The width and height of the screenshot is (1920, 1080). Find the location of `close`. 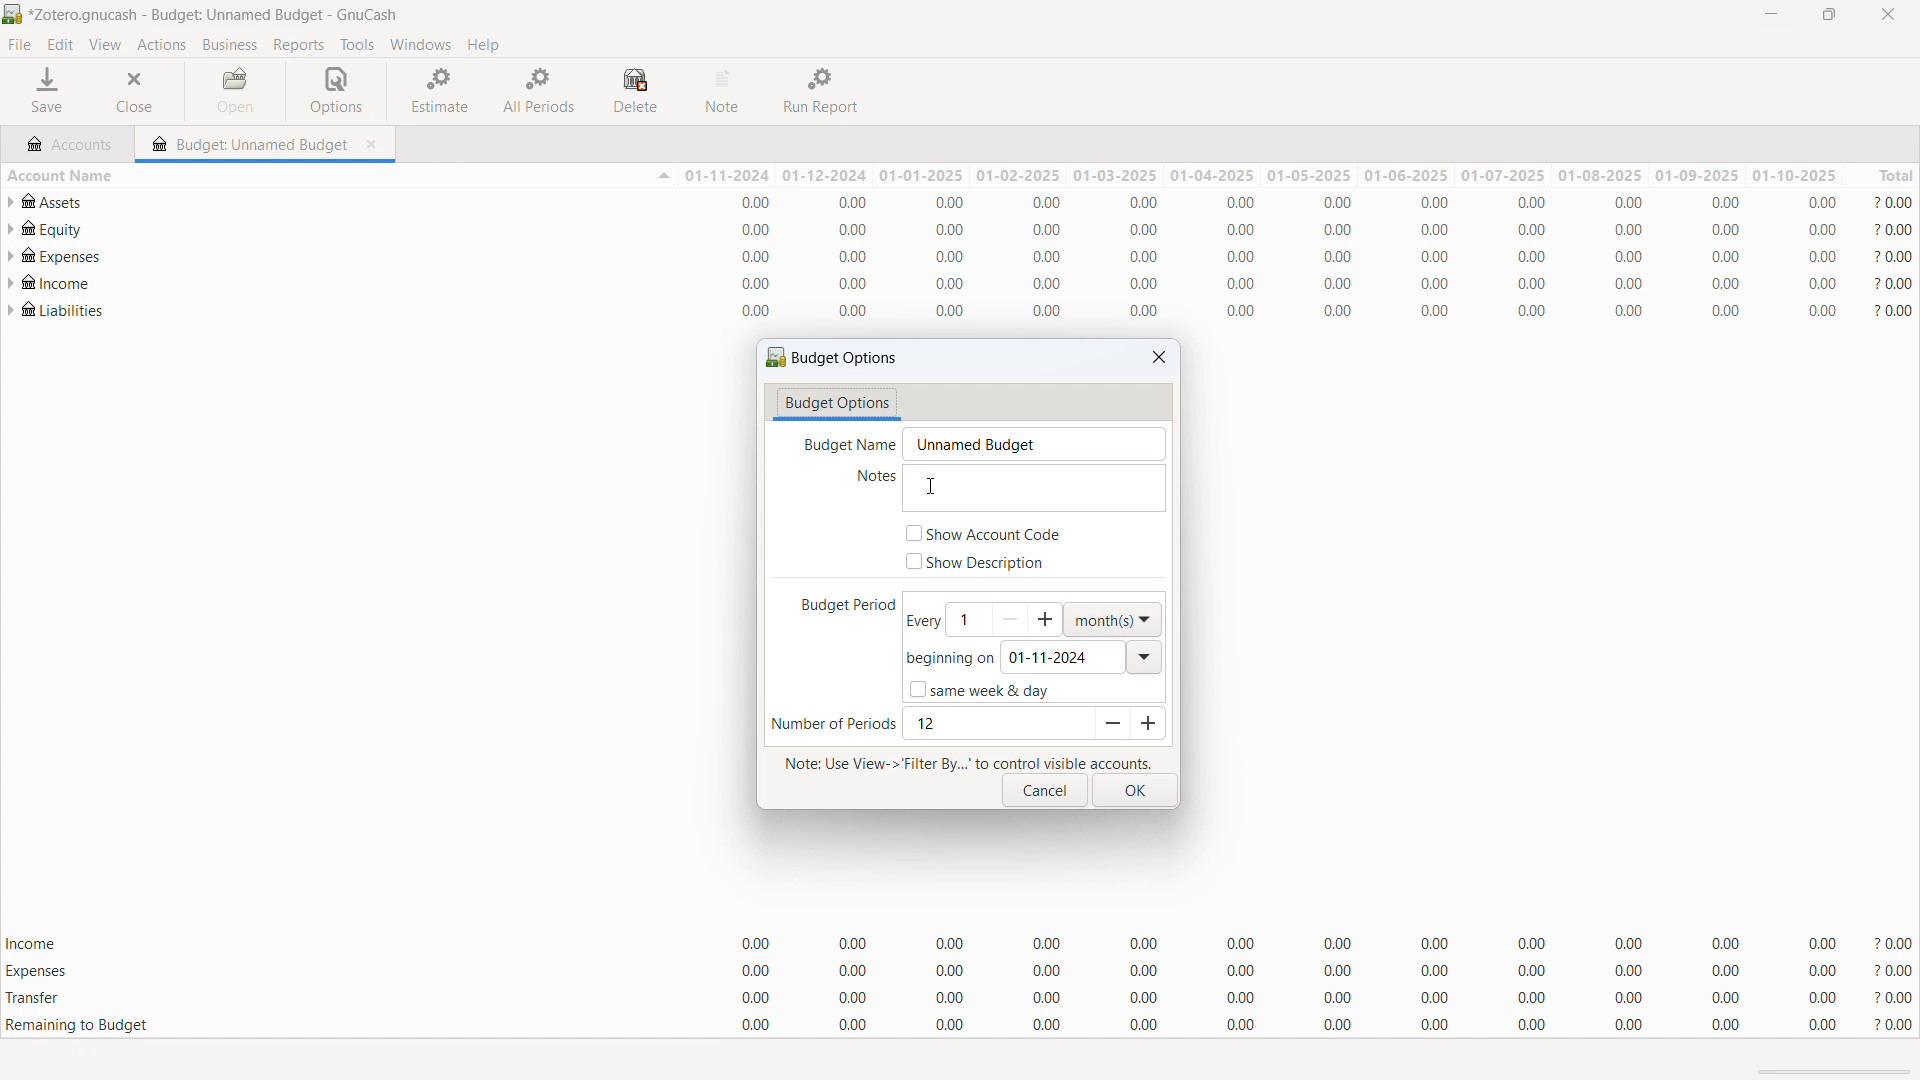

close is located at coordinates (139, 91).